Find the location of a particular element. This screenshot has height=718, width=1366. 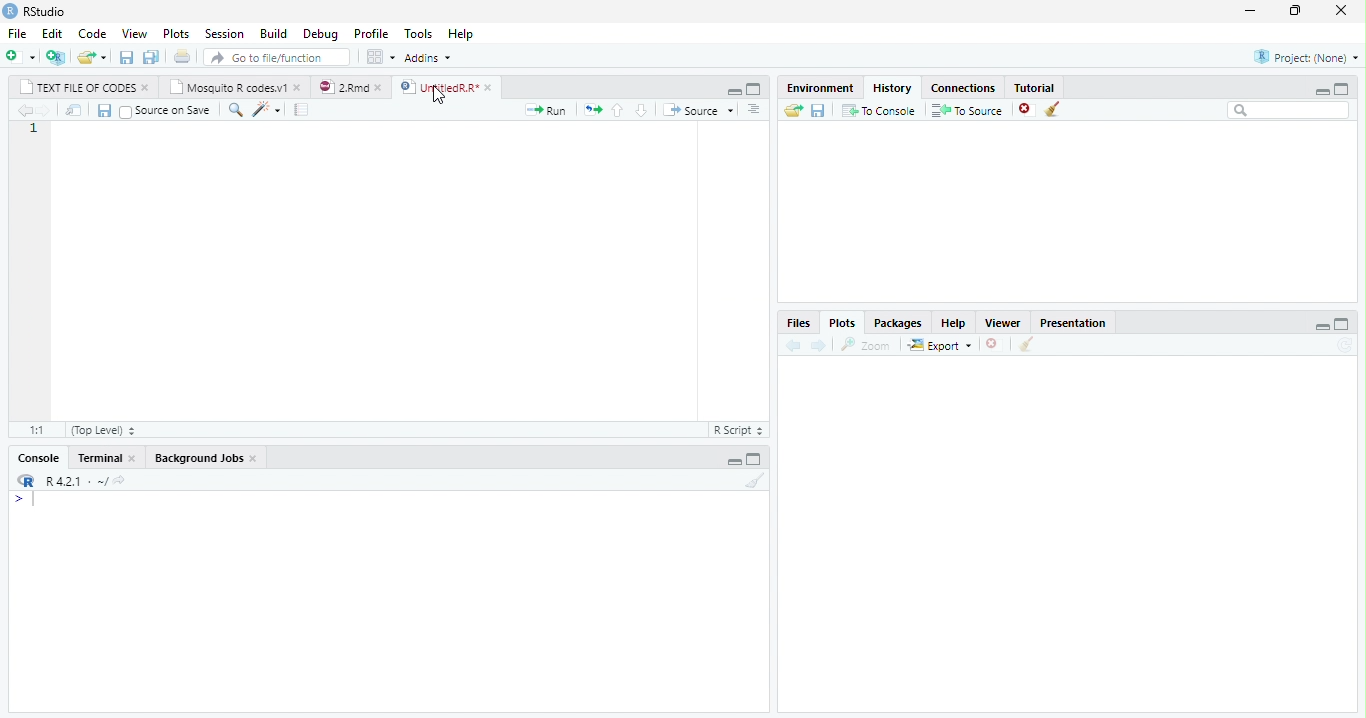

go to next section is located at coordinates (642, 110).